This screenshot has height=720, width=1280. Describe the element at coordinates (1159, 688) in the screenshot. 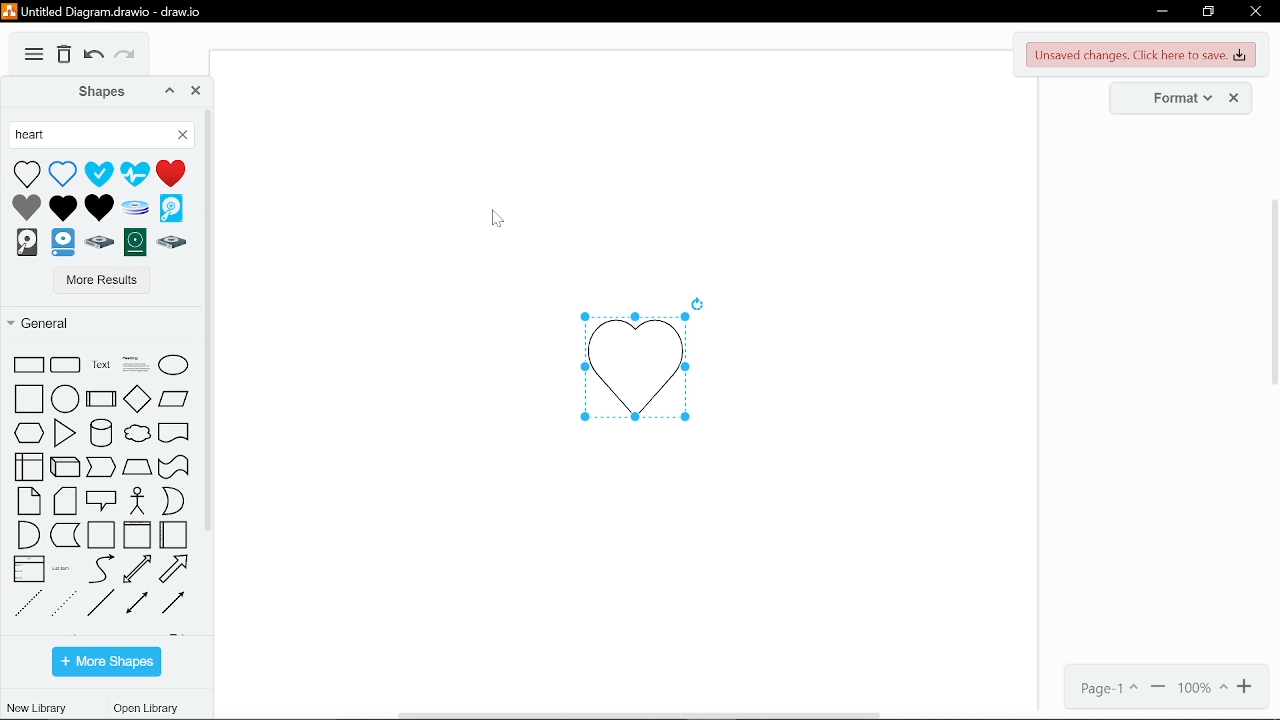

I see `zoom out` at that location.